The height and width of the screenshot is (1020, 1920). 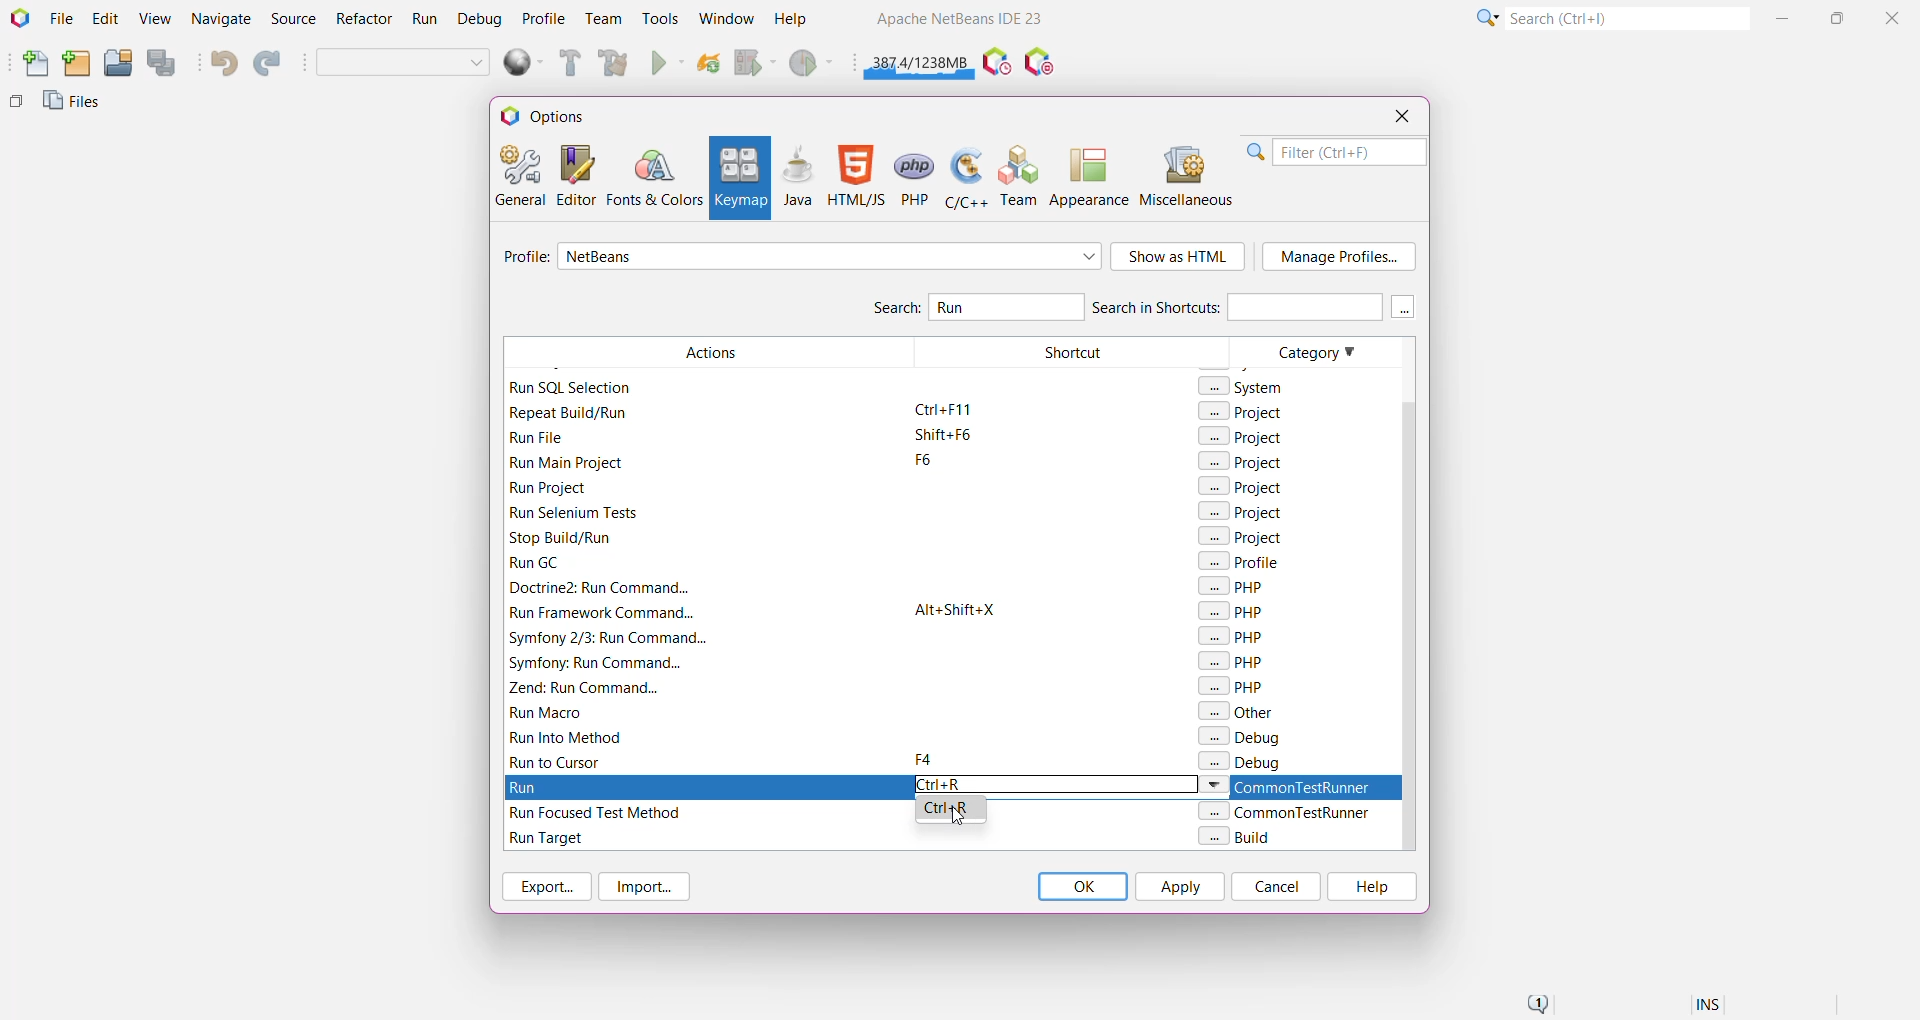 I want to click on Vertical Scroll Bar, so click(x=1405, y=593).